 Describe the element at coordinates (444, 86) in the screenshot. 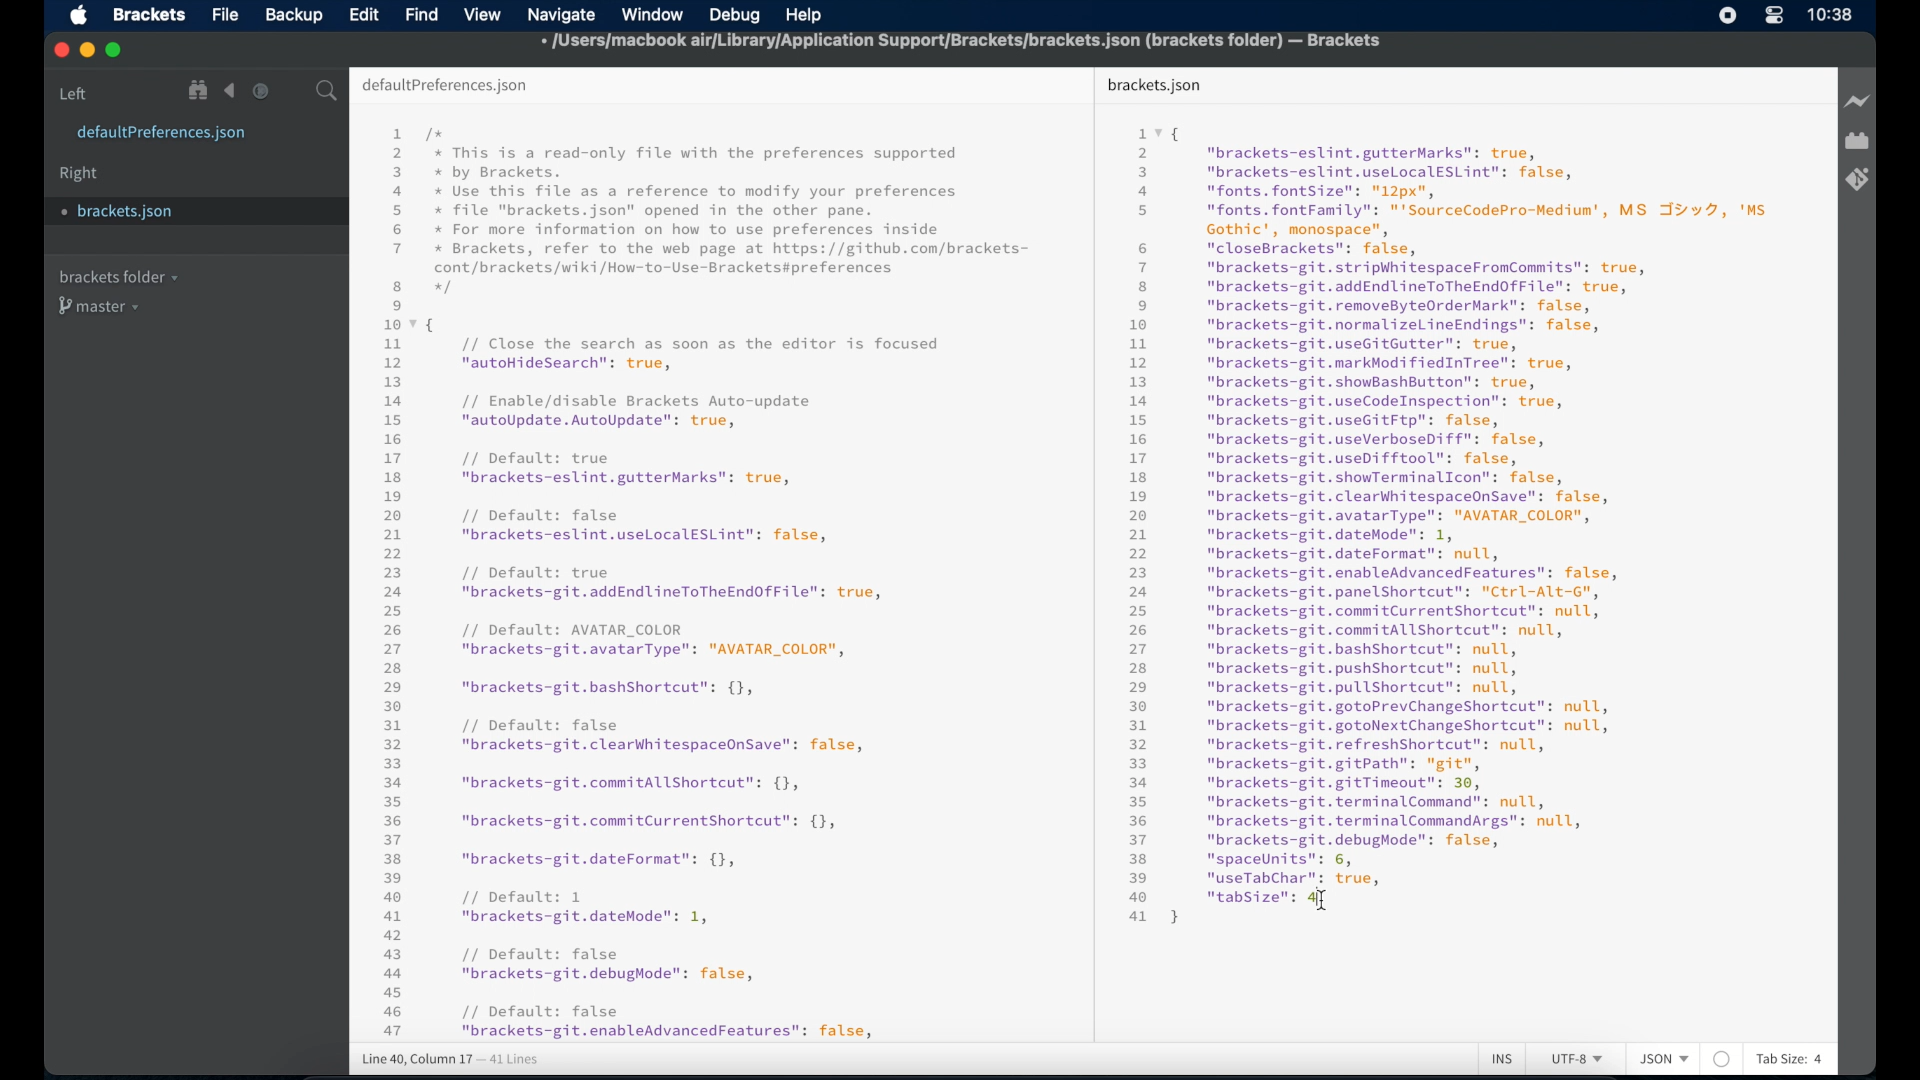

I see `default preferences.json` at that location.